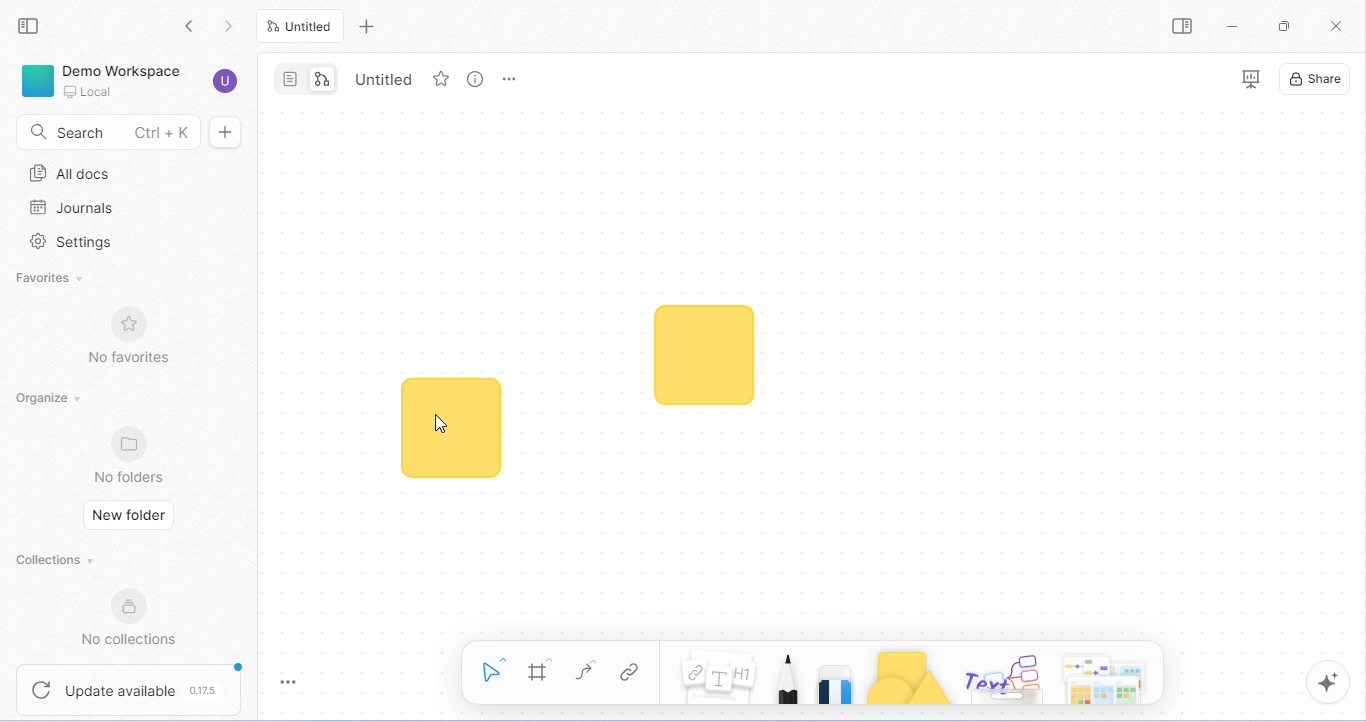 Image resolution: width=1366 pixels, height=722 pixels. What do you see at coordinates (718, 678) in the screenshot?
I see `notes` at bounding box center [718, 678].